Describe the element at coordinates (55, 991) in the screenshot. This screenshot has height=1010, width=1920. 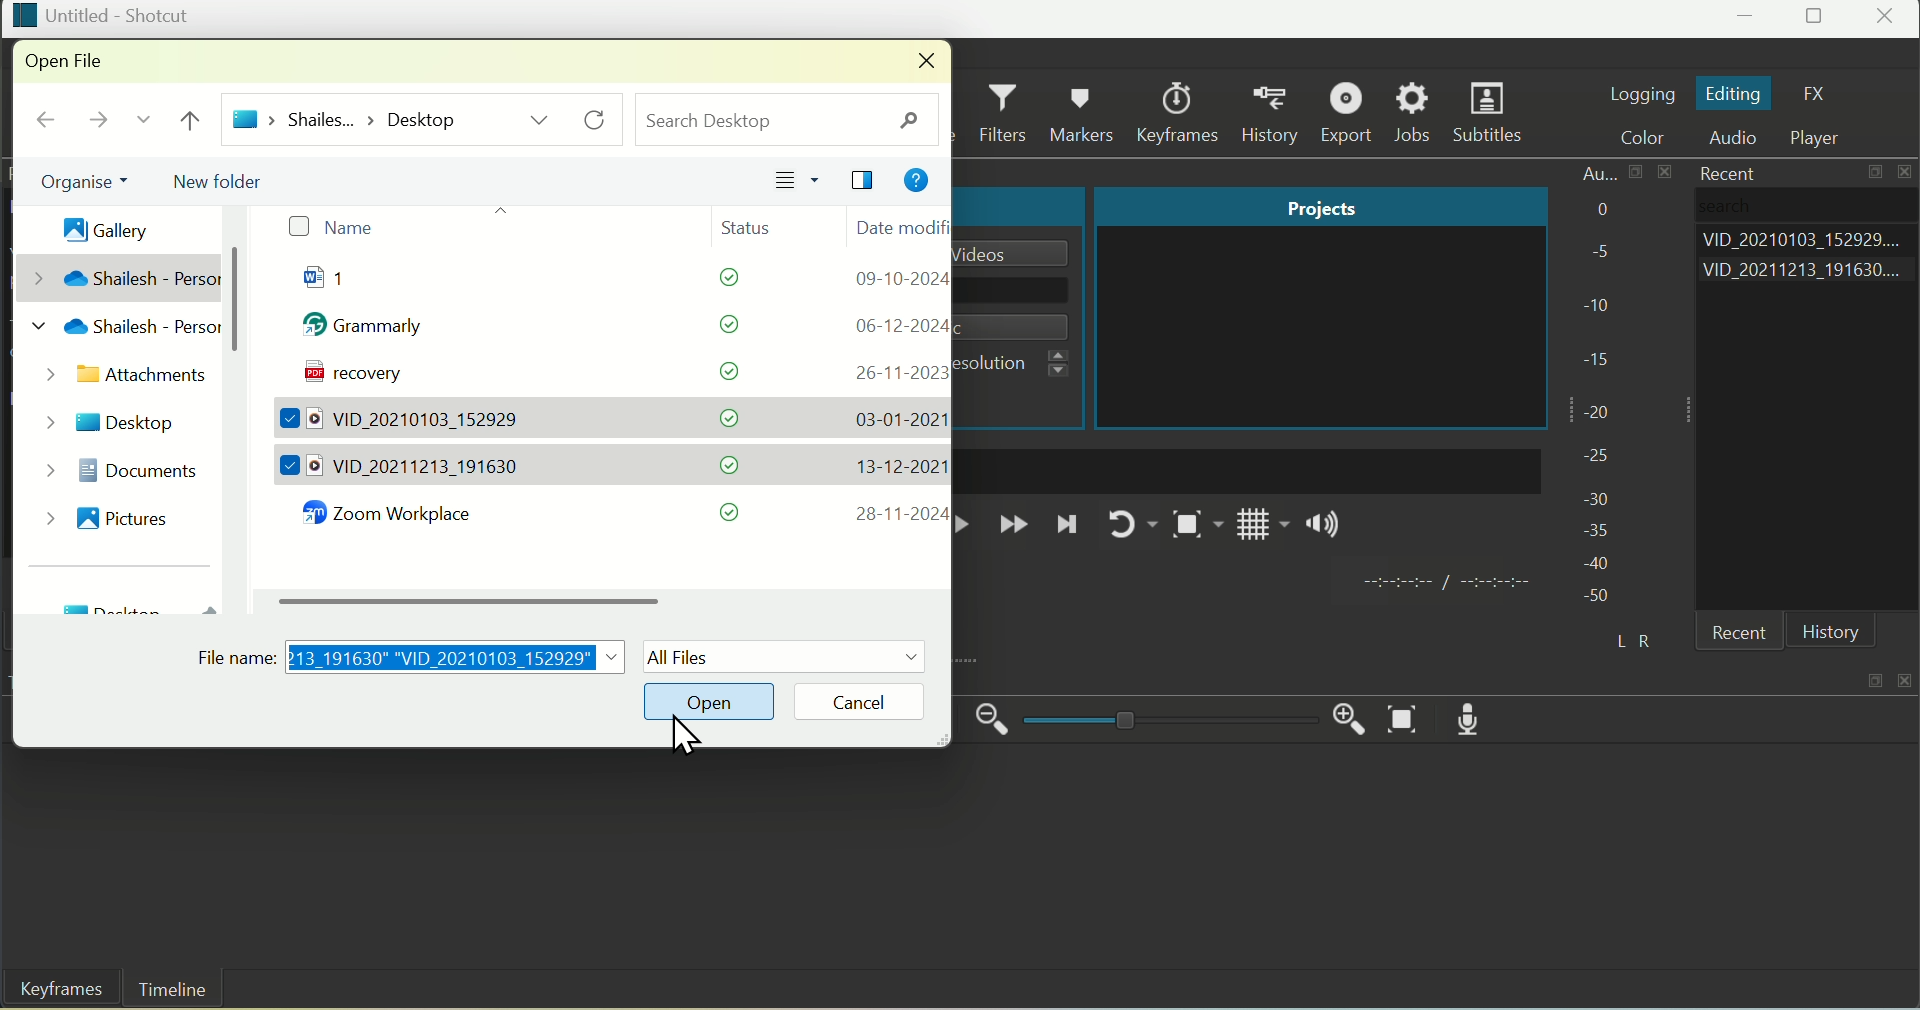
I see `Keyframes` at that location.